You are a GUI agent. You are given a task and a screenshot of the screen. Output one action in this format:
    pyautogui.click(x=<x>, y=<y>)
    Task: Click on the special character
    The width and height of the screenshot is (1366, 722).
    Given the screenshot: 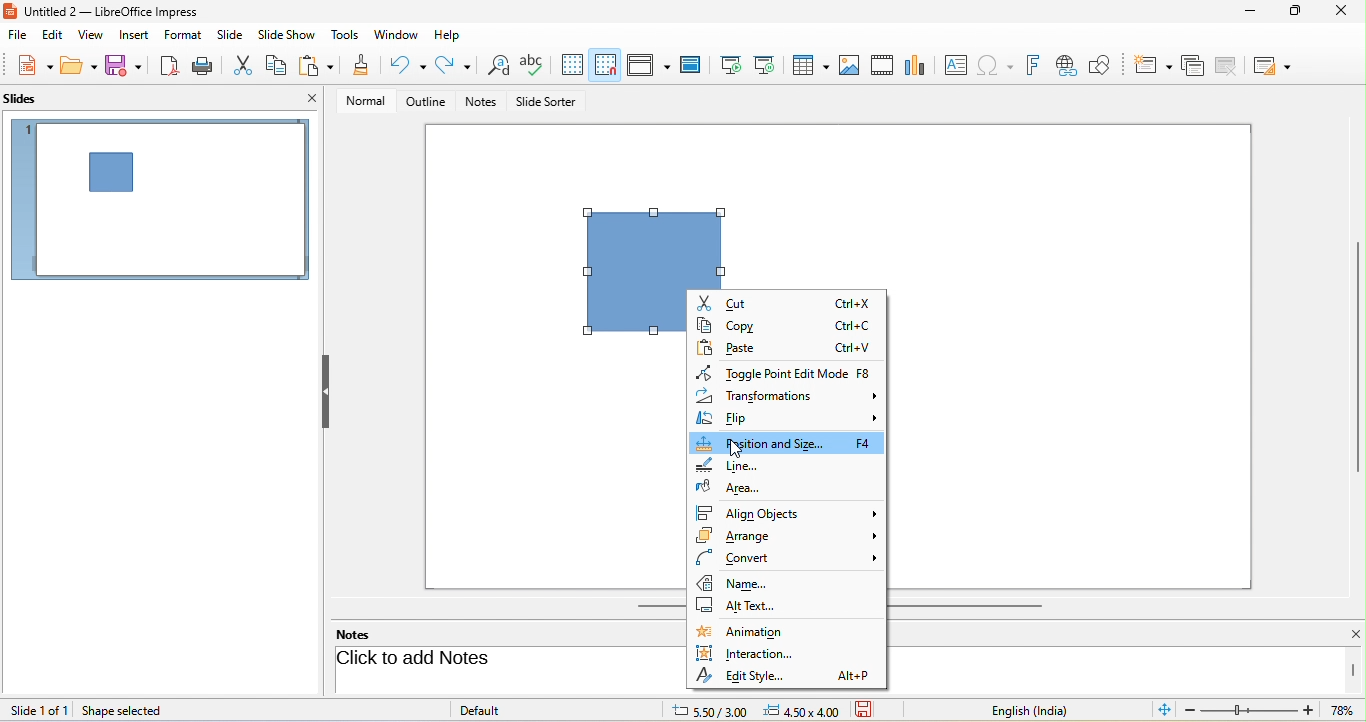 What is the action you would take?
    pyautogui.click(x=999, y=65)
    